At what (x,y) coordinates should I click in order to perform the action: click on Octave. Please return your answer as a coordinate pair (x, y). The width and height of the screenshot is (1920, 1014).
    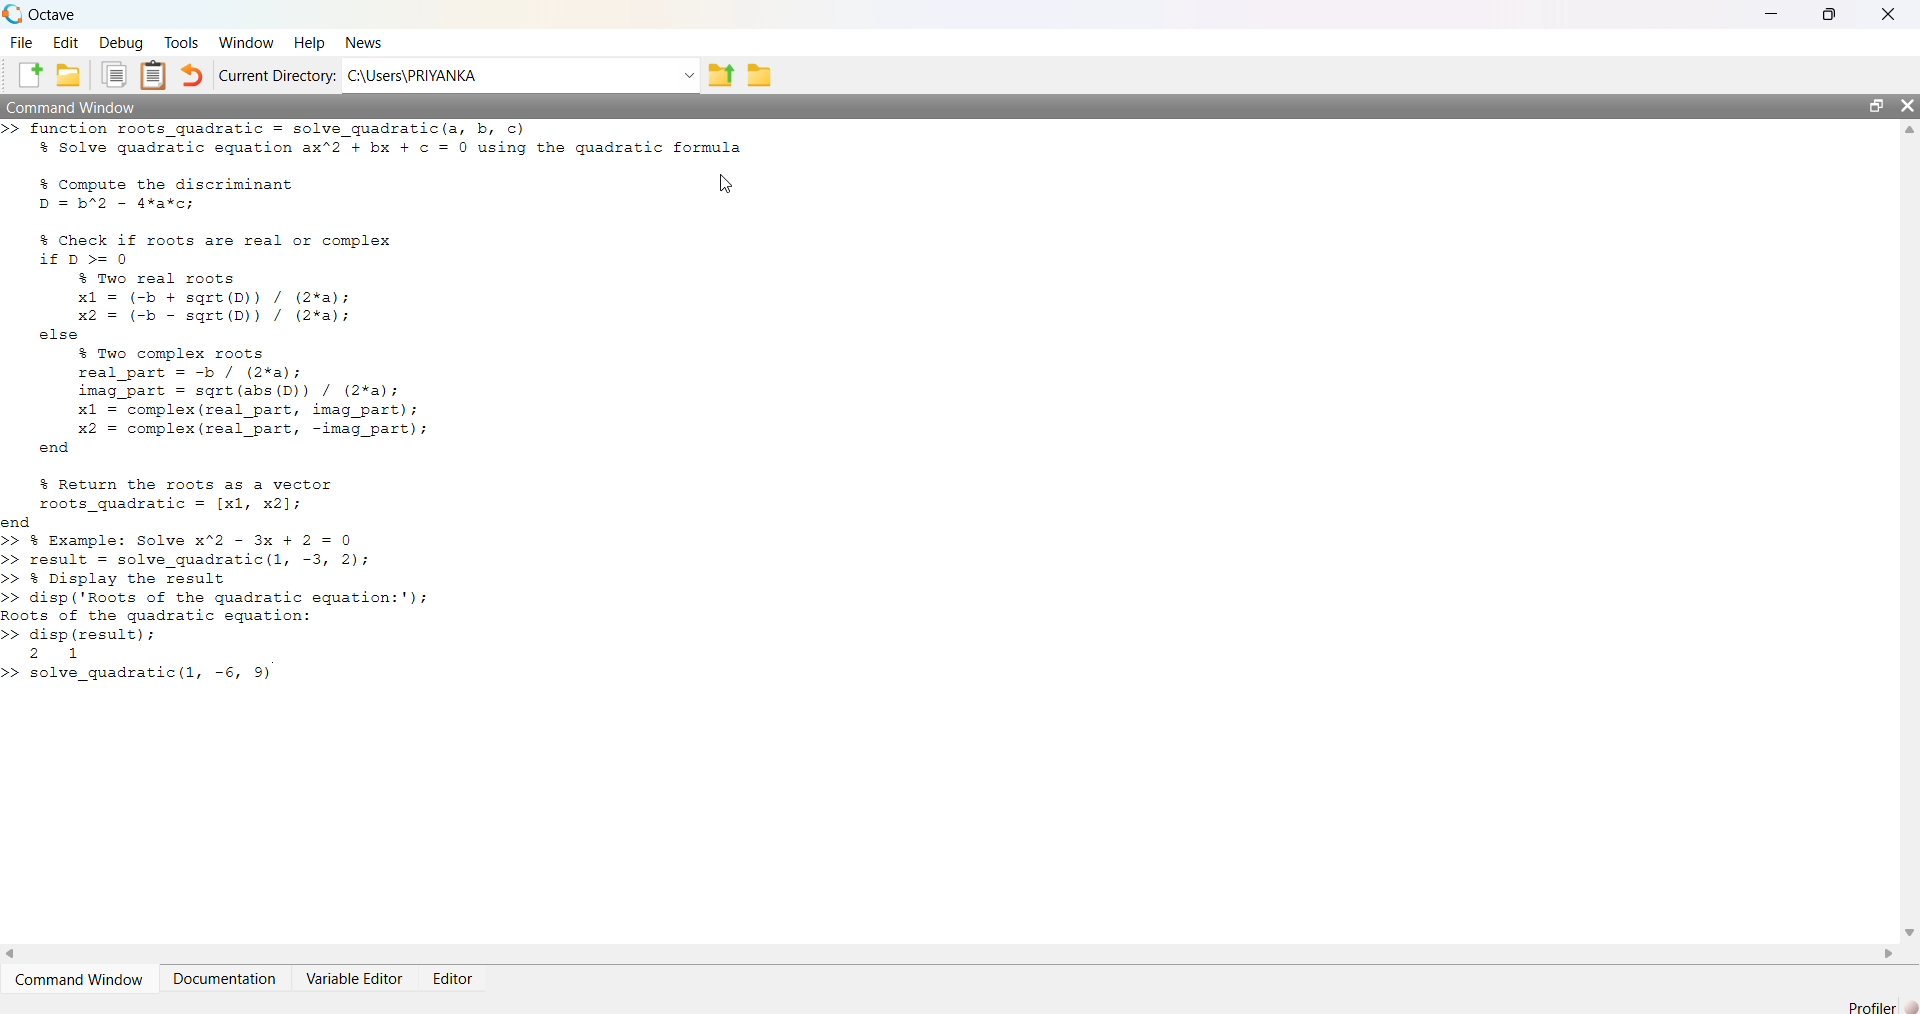
    Looking at the image, I should click on (47, 14).